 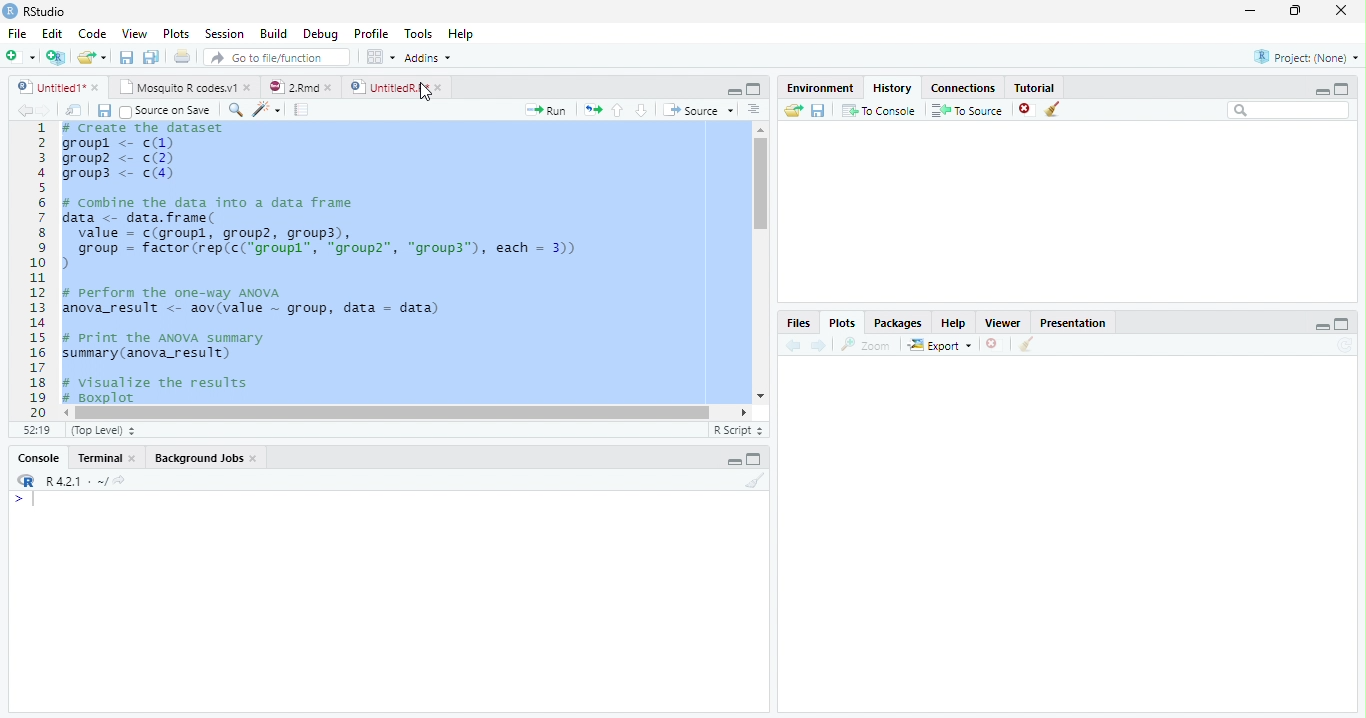 I want to click on Session, so click(x=225, y=34).